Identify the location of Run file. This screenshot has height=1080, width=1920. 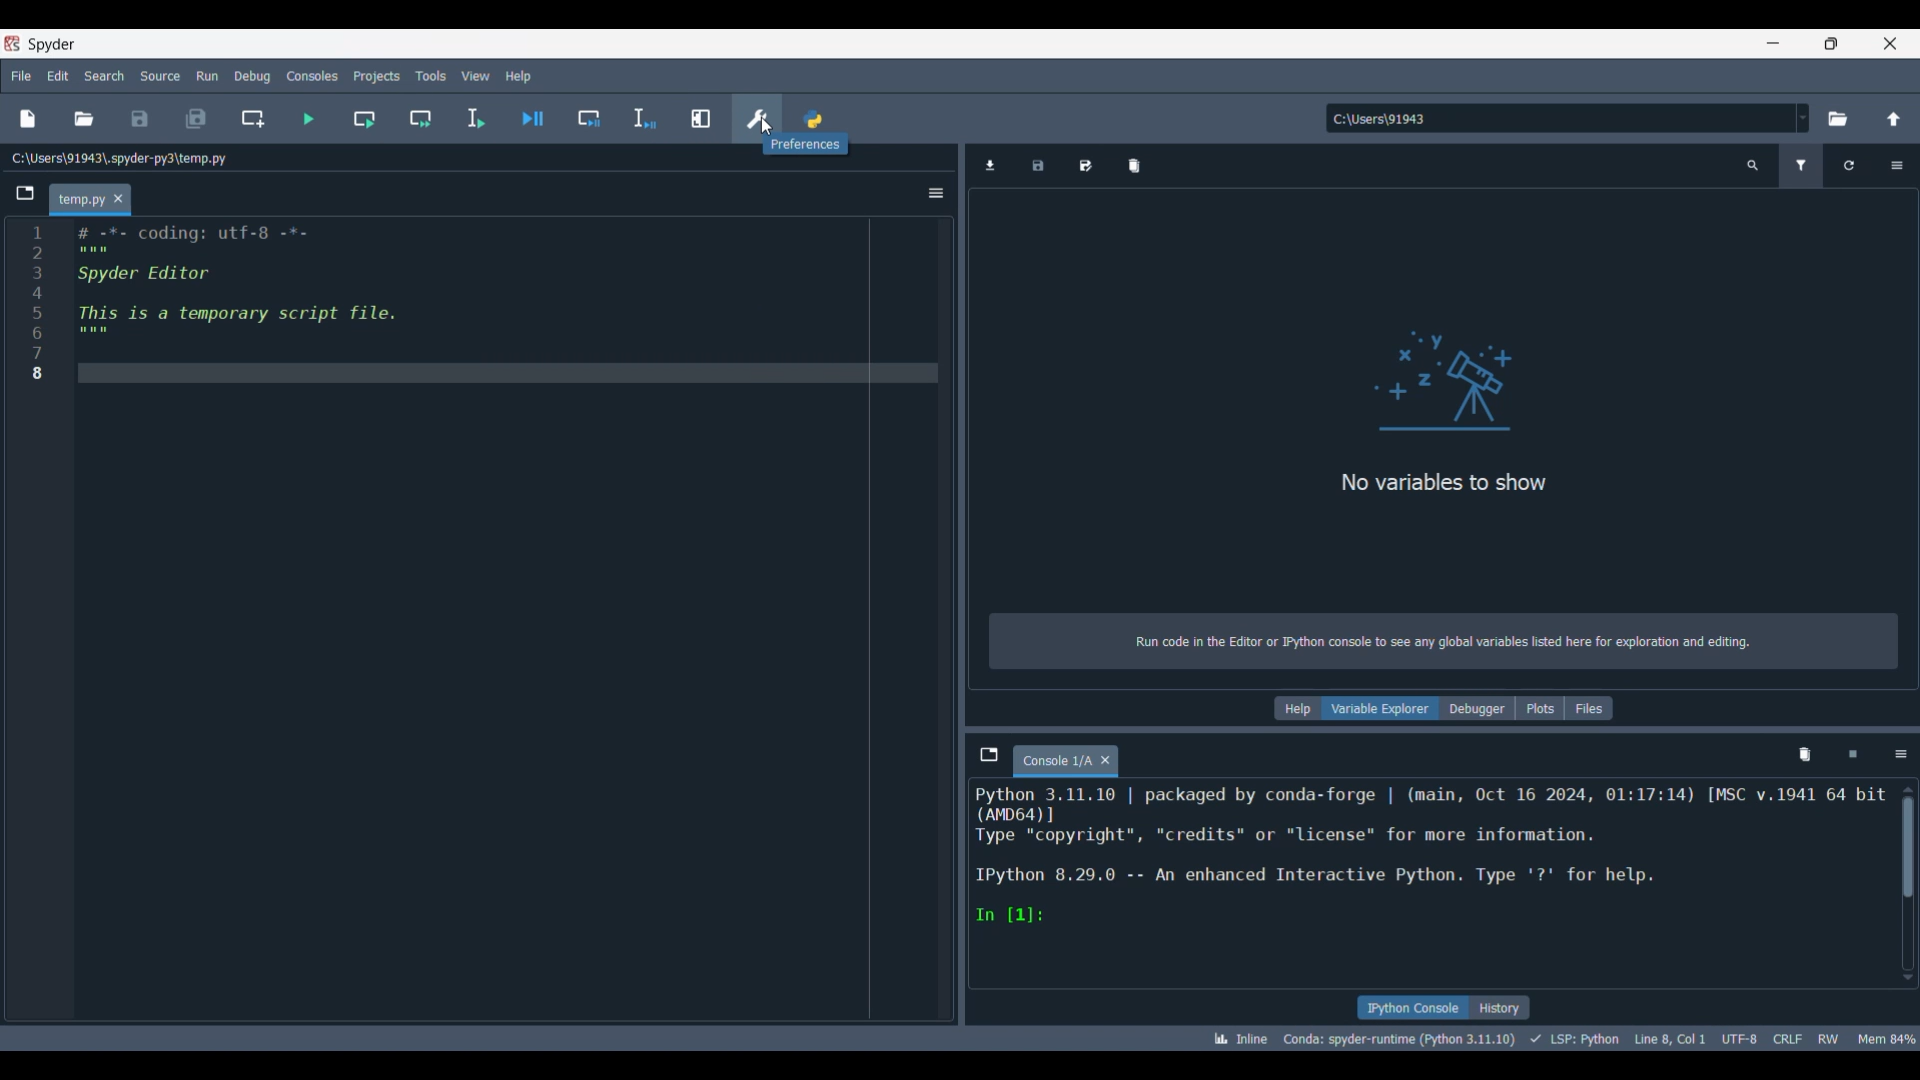
(308, 119).